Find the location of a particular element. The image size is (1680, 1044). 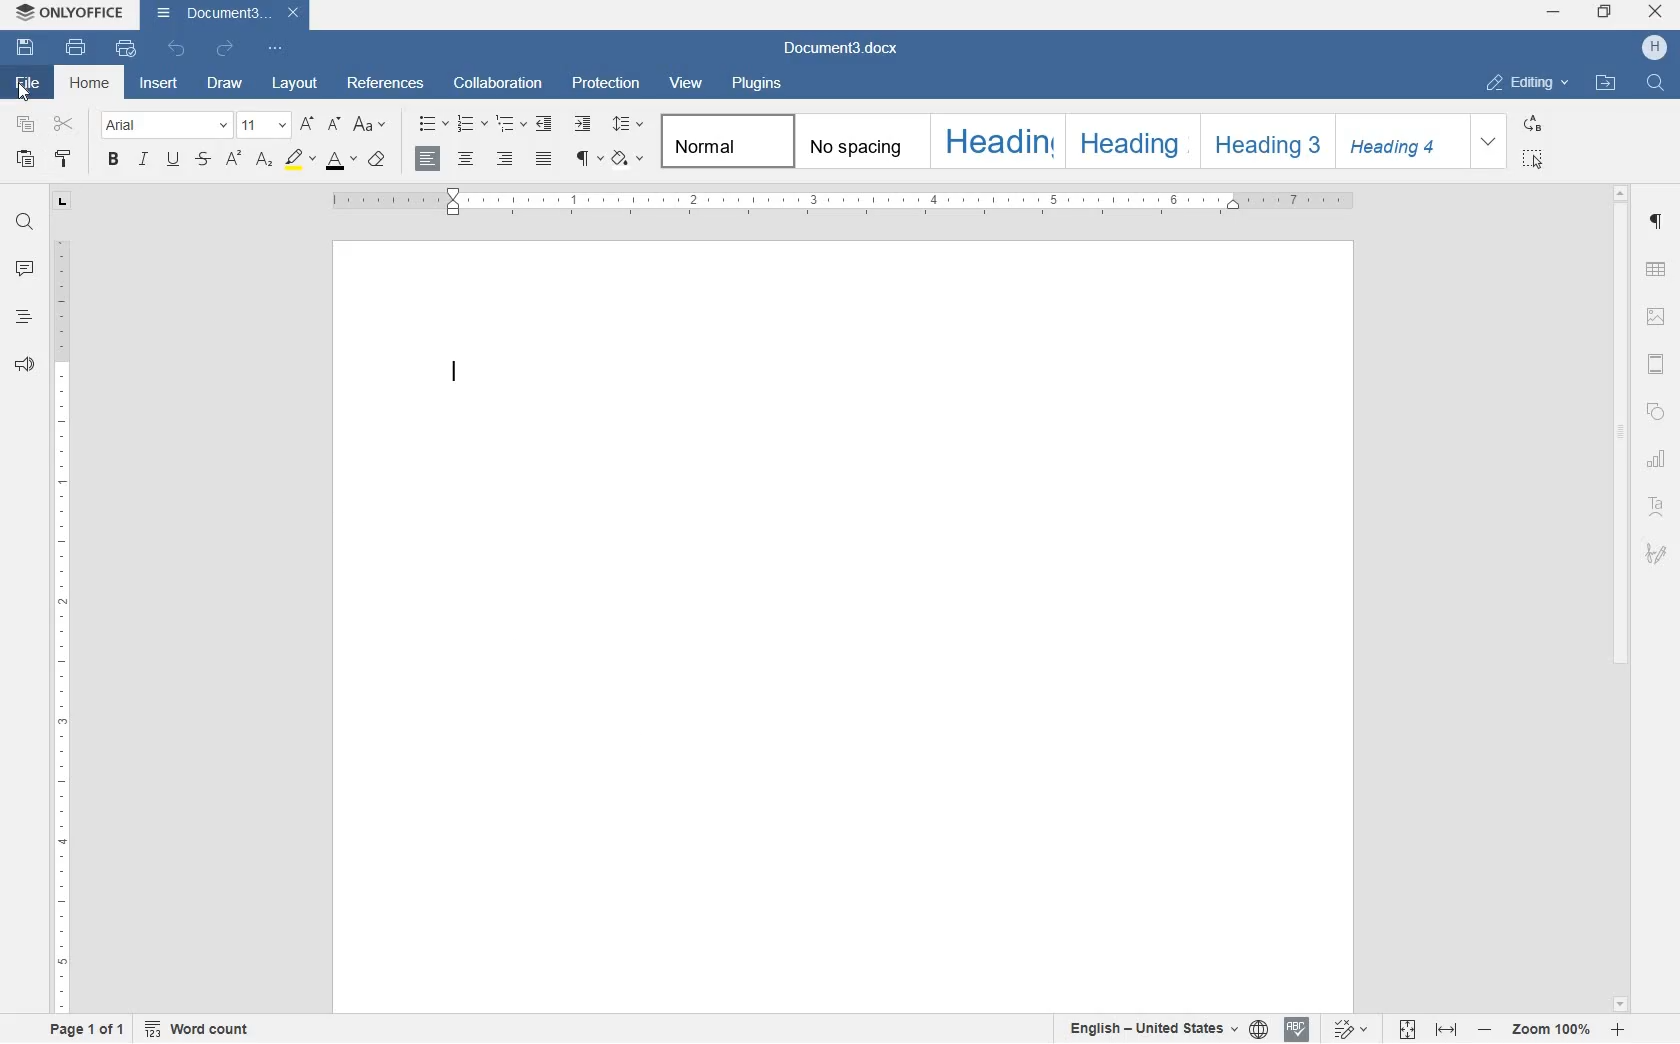

nonprinting characters is located at coordinates (588, 160).